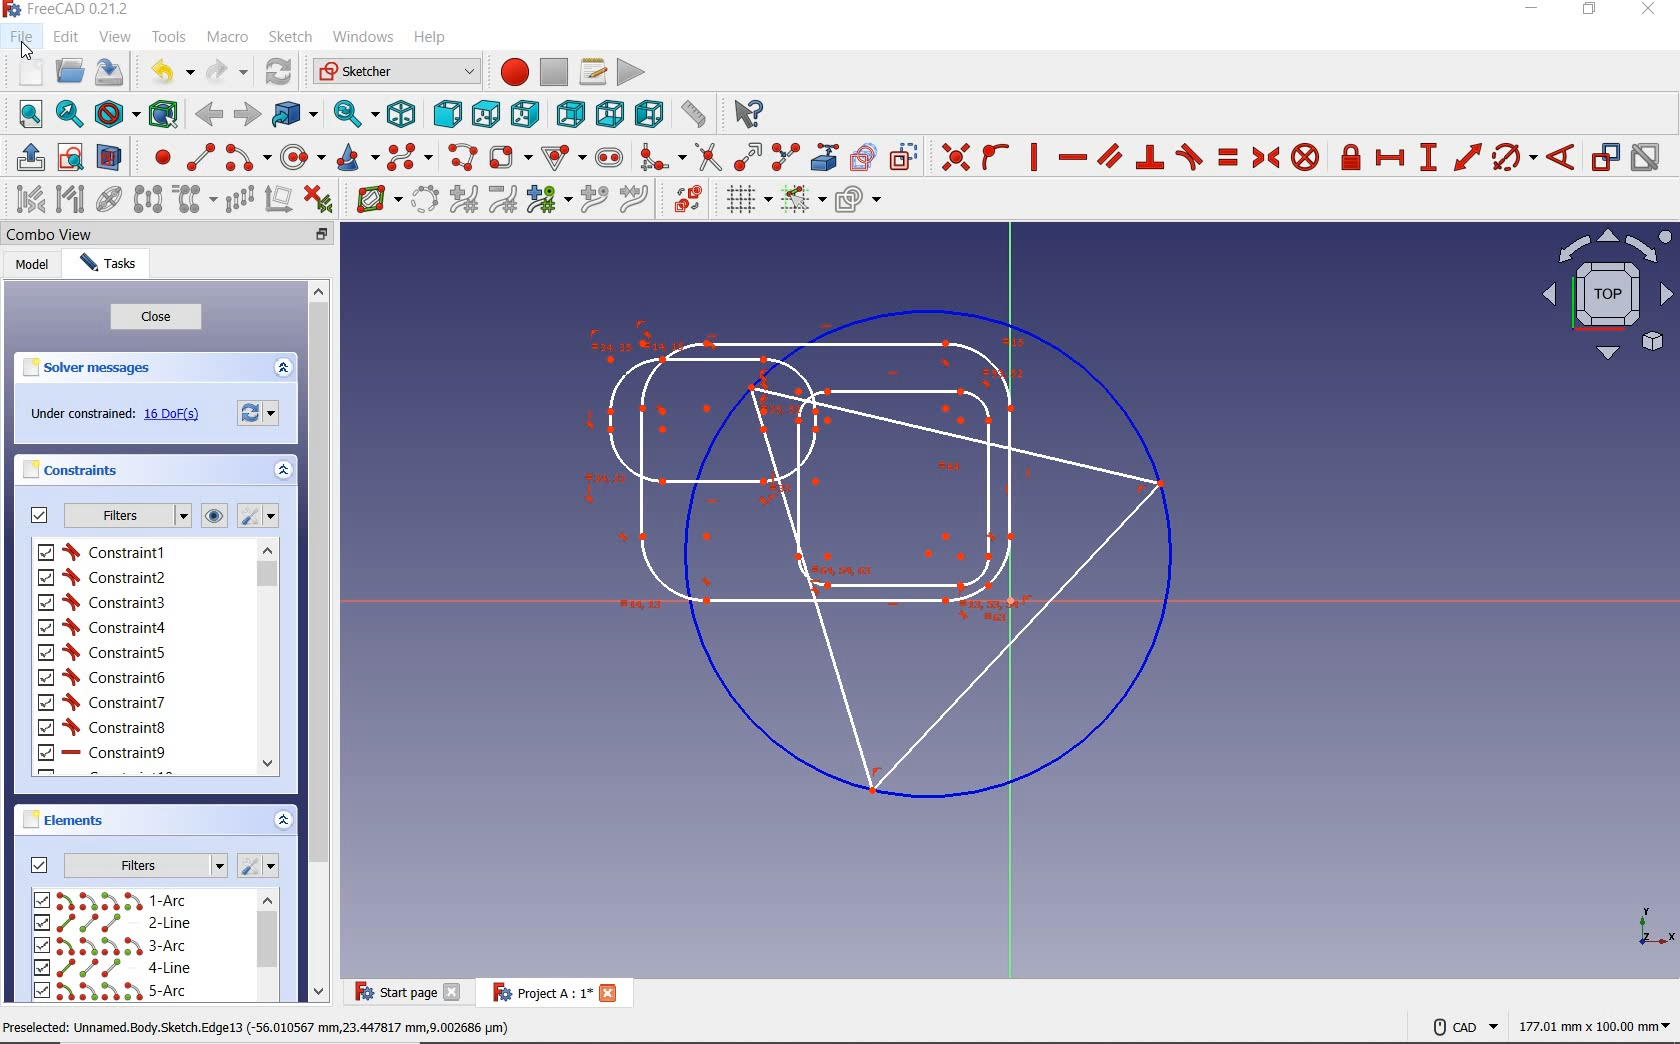 The width and height of the screenshot is (1680, 1044). Describe the element at coordinates (592, 72) in the screenshot. I see `macros` at that location.